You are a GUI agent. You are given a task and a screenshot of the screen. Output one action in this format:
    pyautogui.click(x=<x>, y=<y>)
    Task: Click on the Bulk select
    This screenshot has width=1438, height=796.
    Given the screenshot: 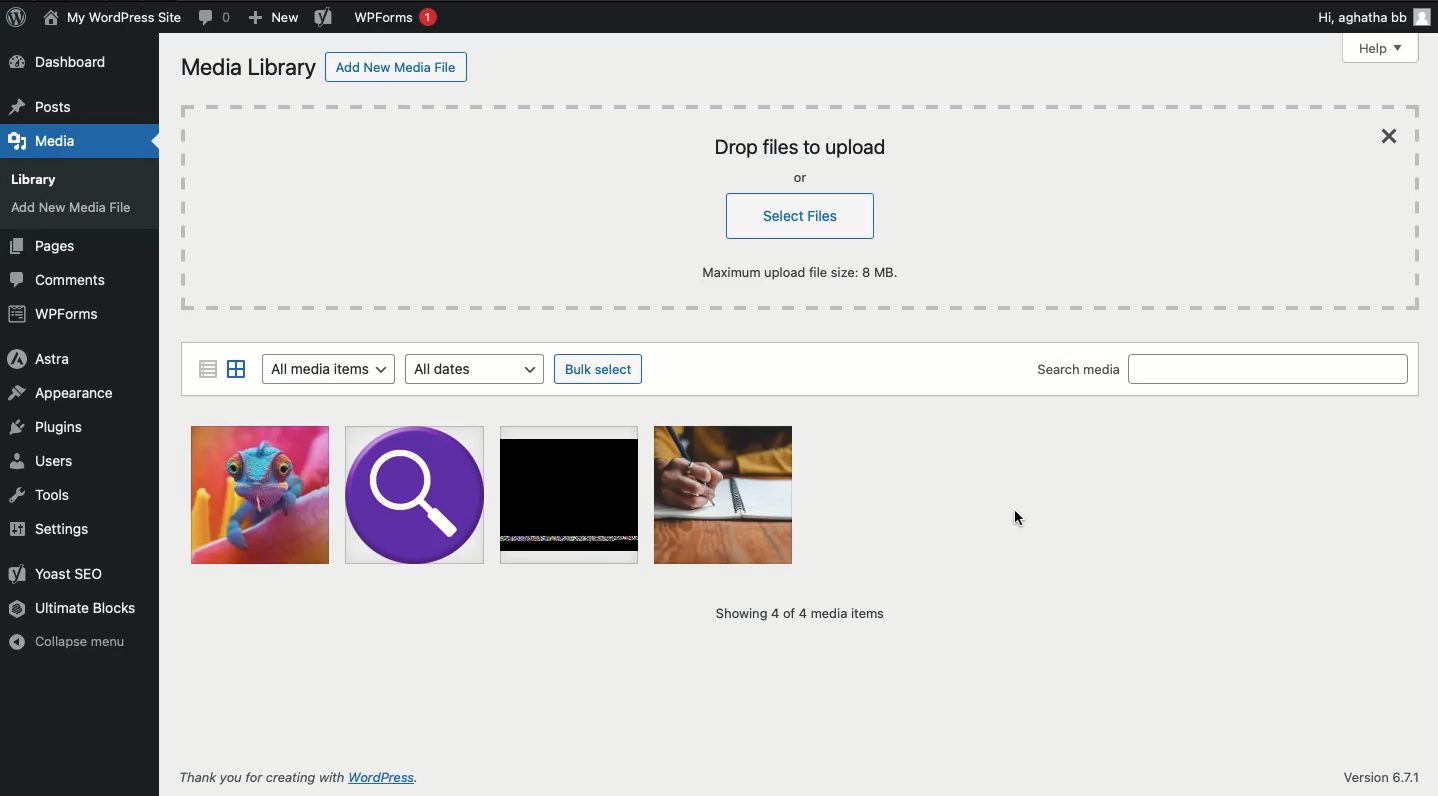 What is the action you would take?
    pyautogui.click(x=600, y=370)
    